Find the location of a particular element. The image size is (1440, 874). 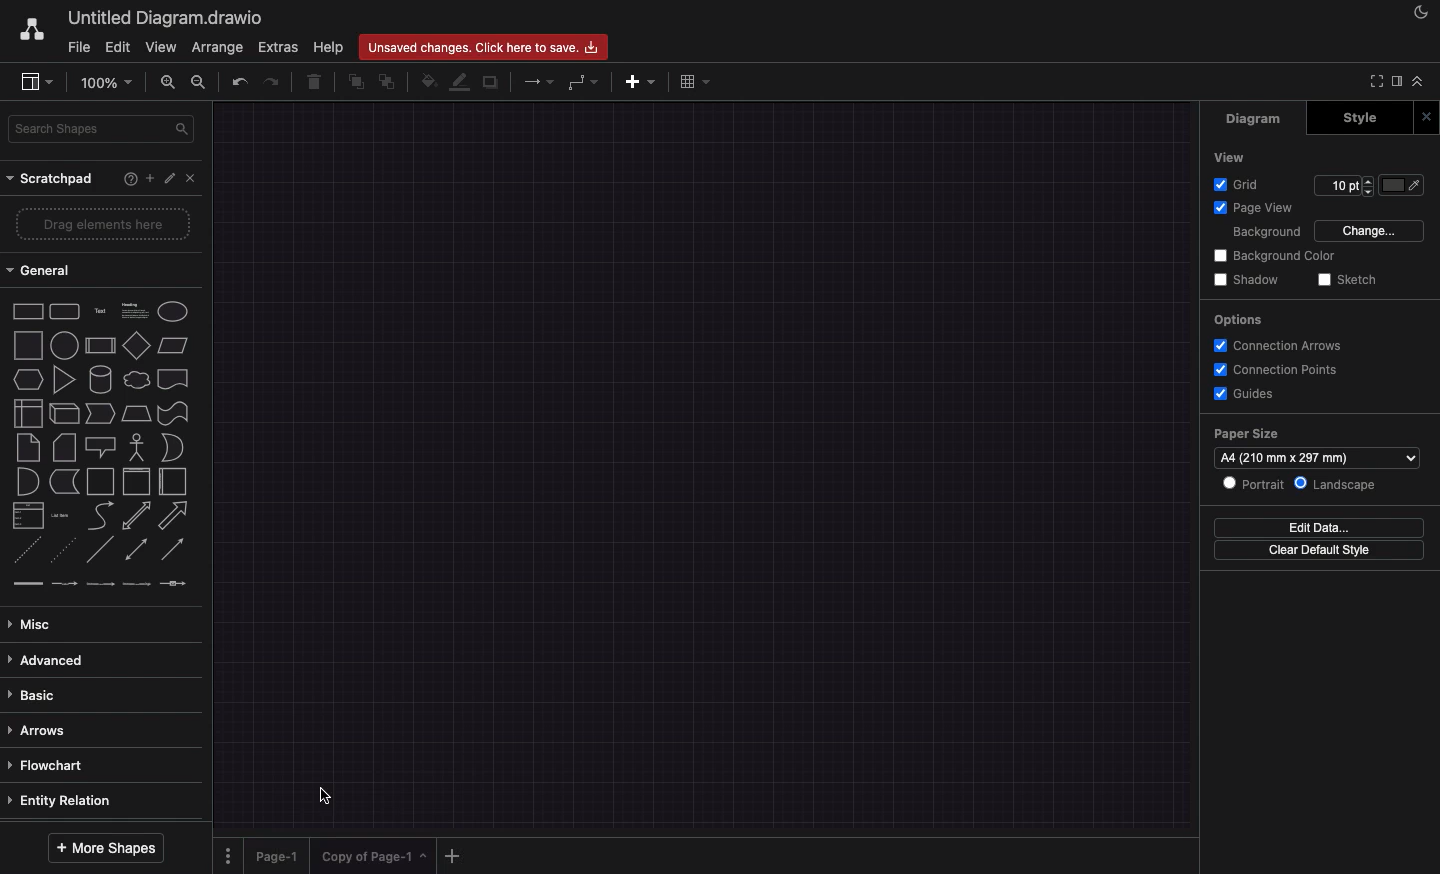

options is located at coordinates (1236, 320).